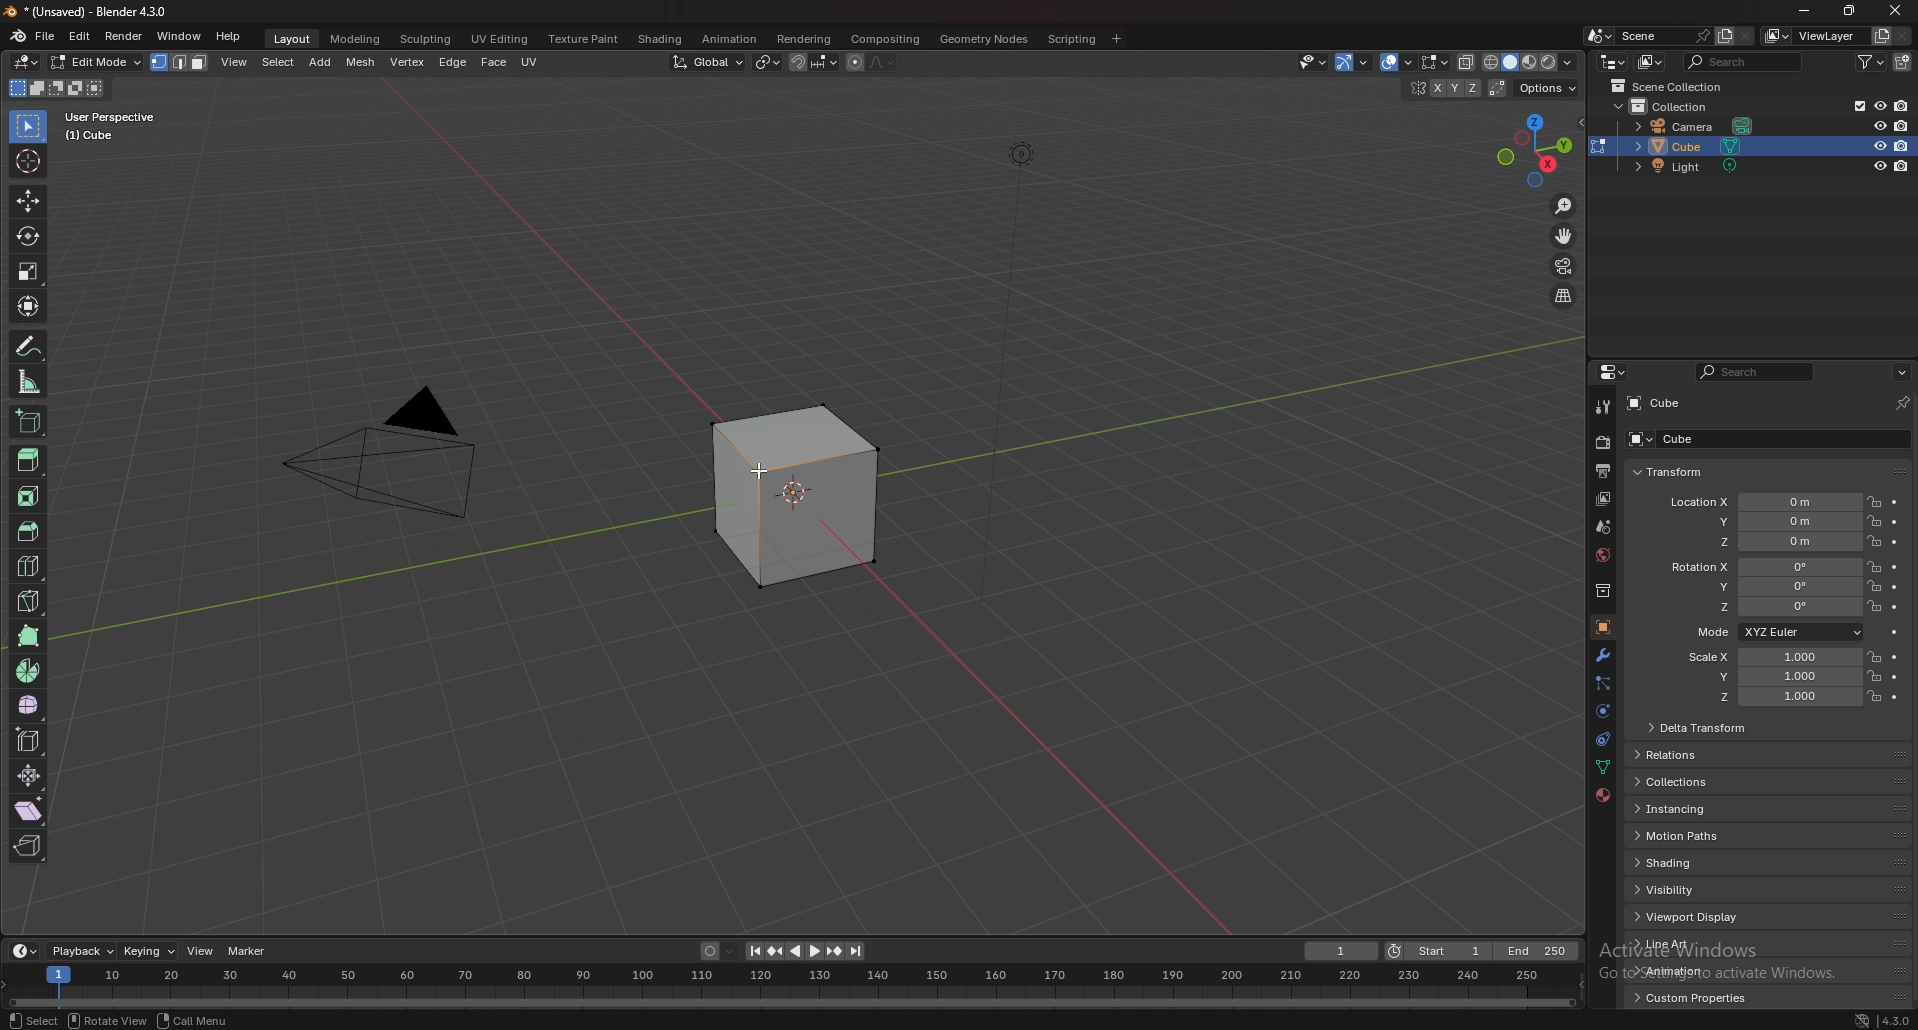 The height and width of the screenshot is (1030, 1918). What do you see at coordinates (1026, 155) in the screenshot?
I see `lighting` at bounding box center [1026, 155].